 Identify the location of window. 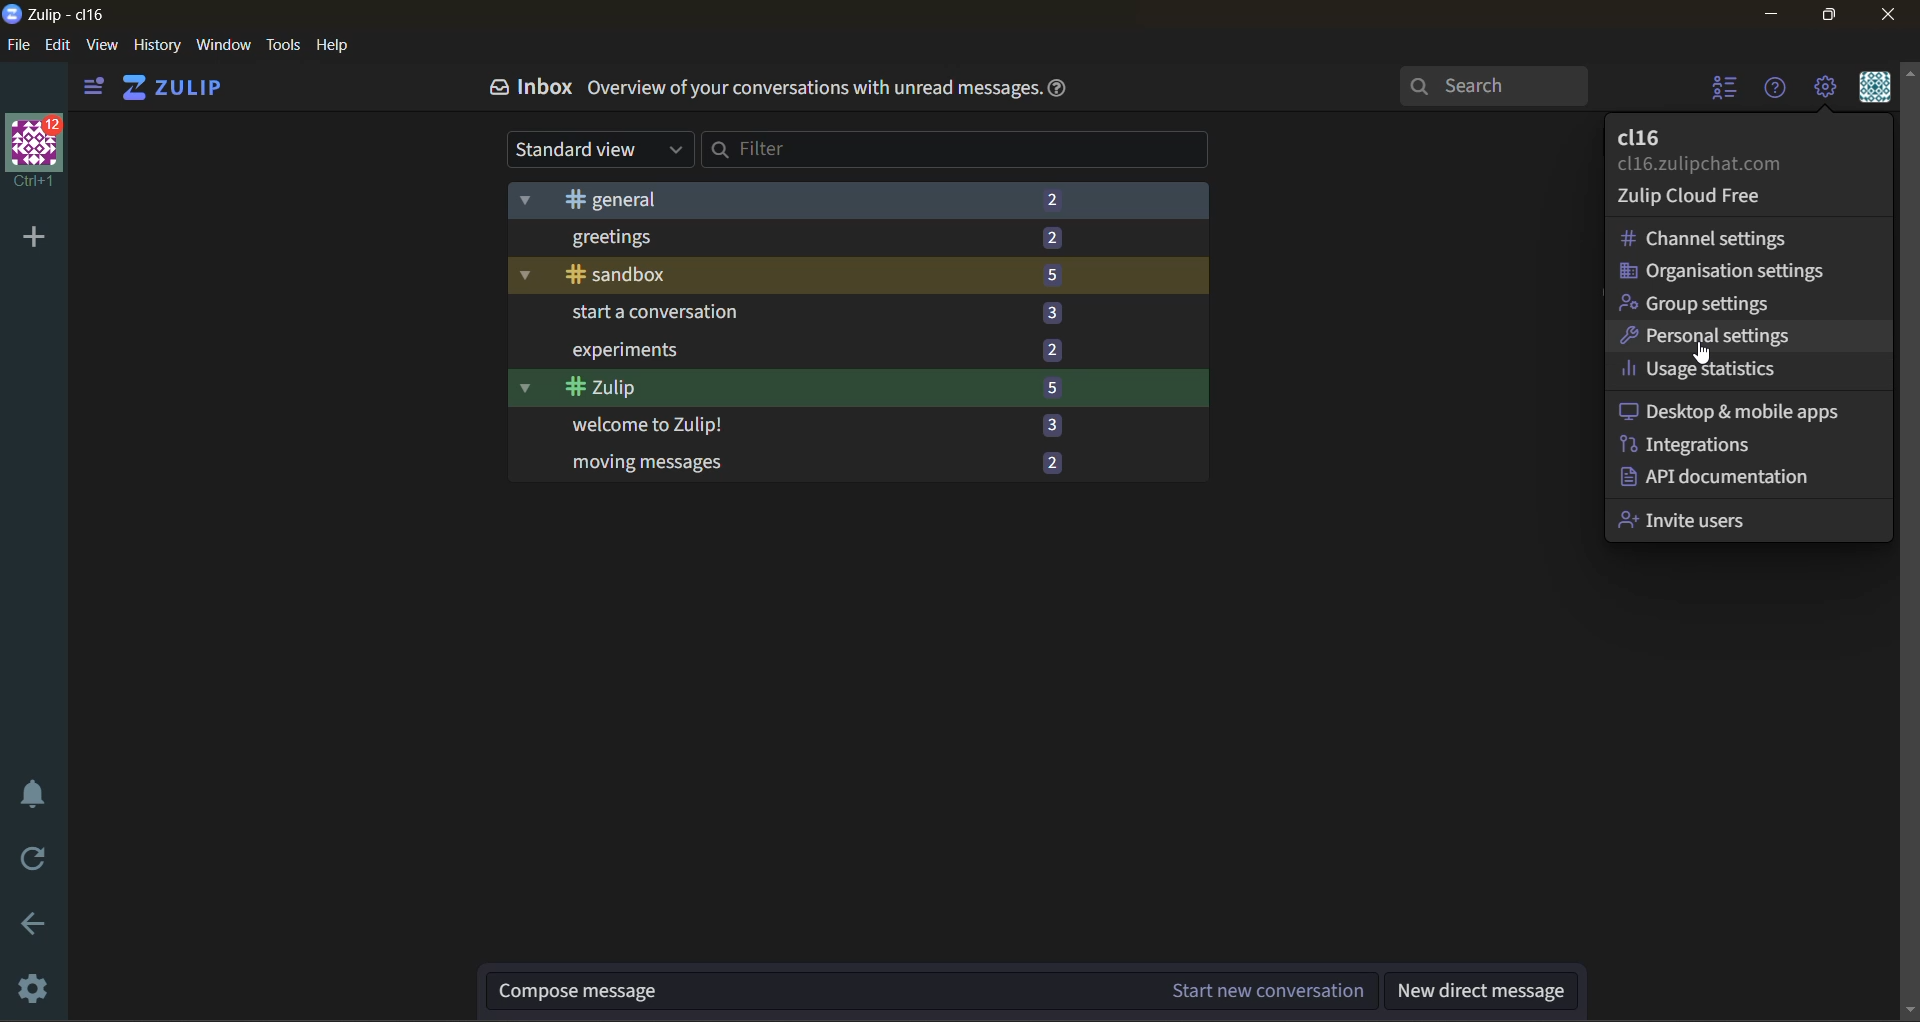
(226, 48).